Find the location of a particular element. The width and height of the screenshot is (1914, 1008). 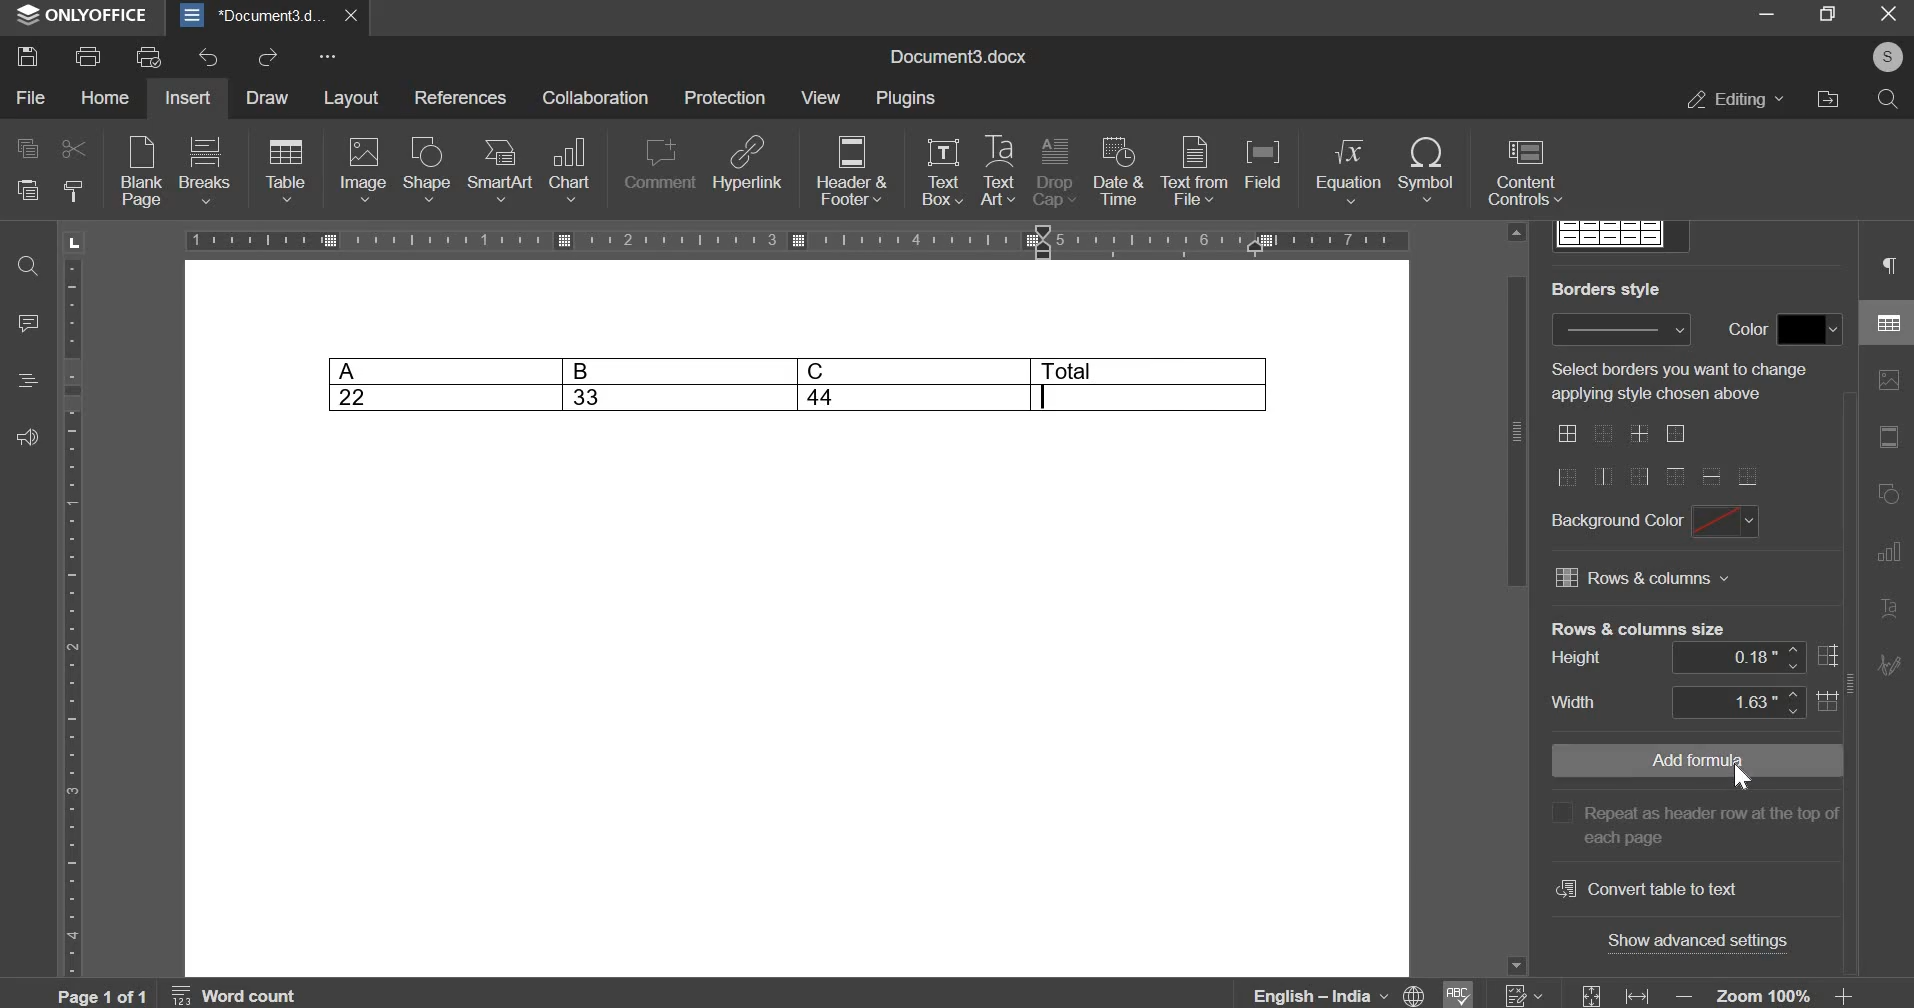

border color is located at coordinates (1809, 330).